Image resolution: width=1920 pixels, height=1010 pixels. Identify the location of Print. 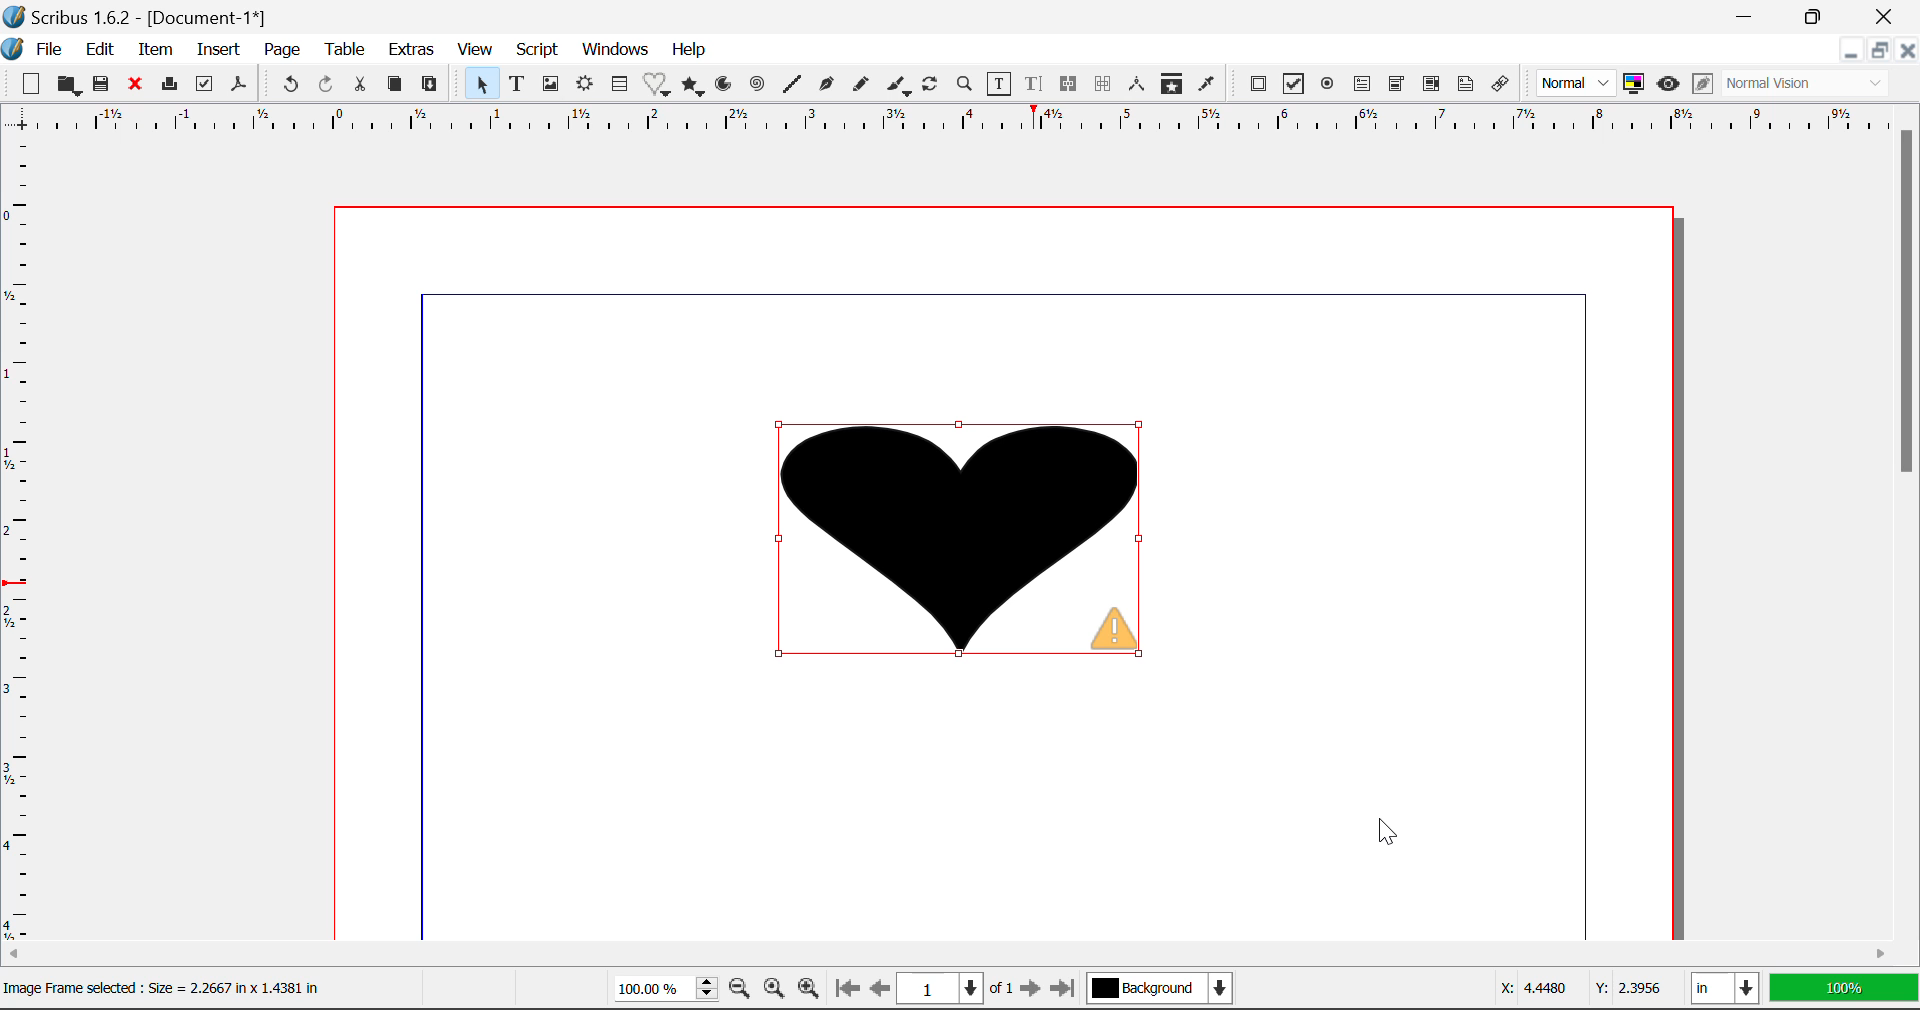
(173, 85).